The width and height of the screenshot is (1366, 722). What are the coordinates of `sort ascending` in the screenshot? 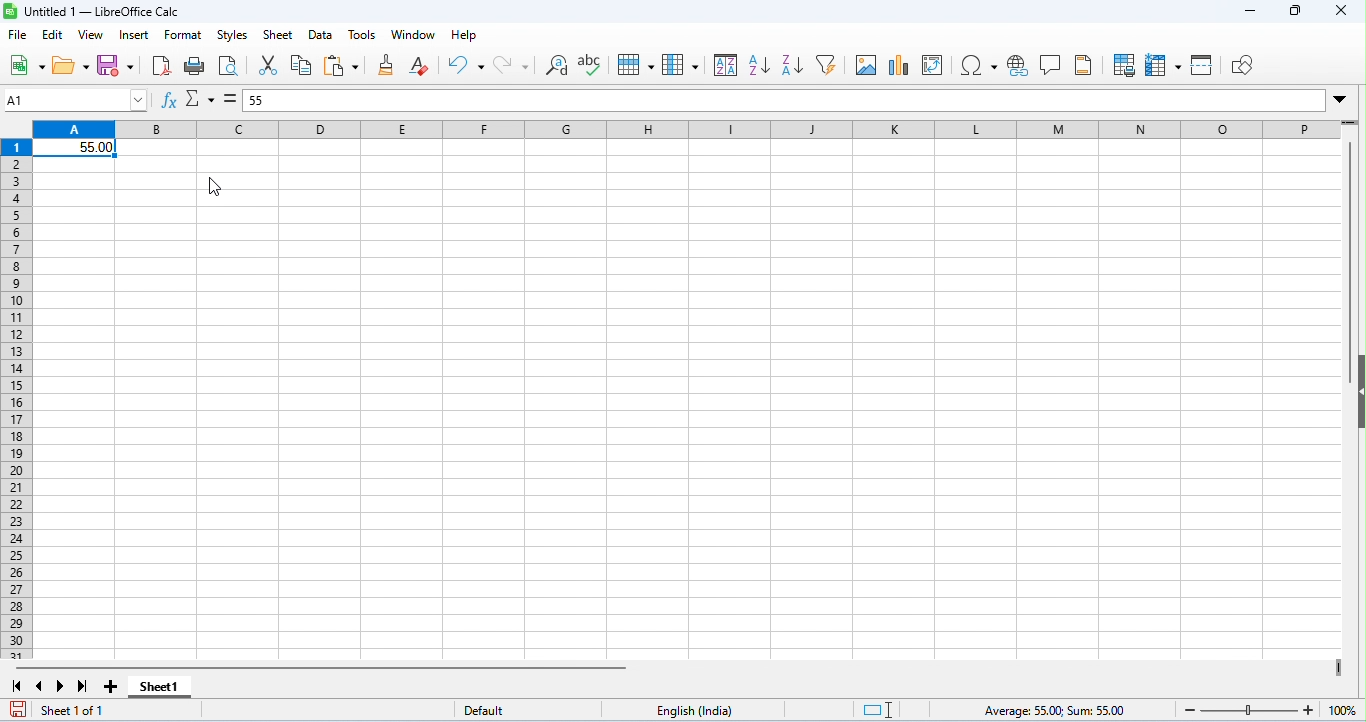 It's located at (759, 65).